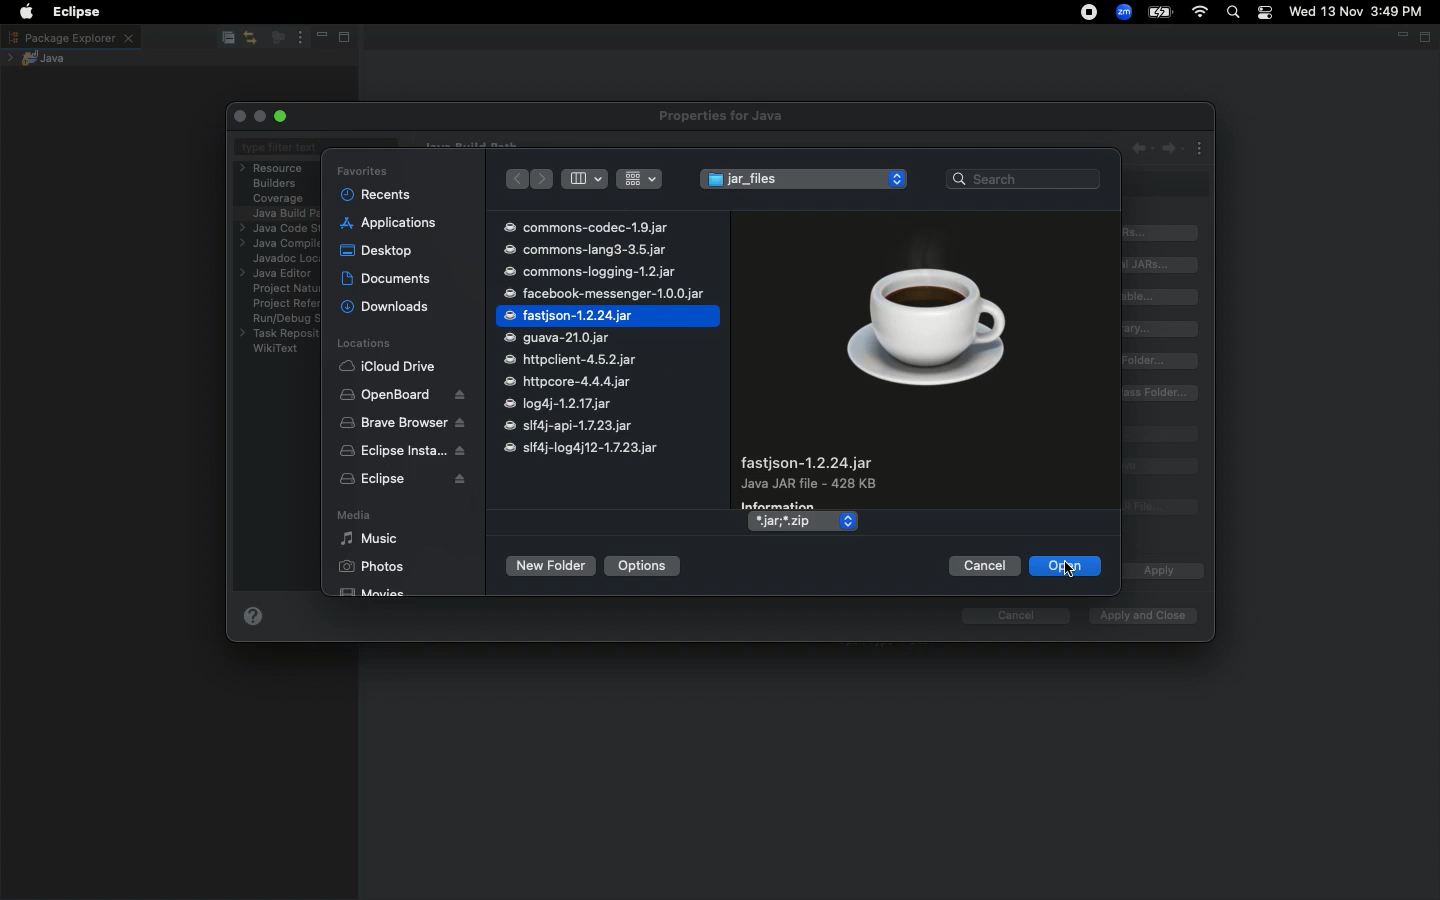 The width and height of the screenshot is (1440, 900). Describe the element at coordinates (544, 179) in the screenshot. I see `Forward` at that location.